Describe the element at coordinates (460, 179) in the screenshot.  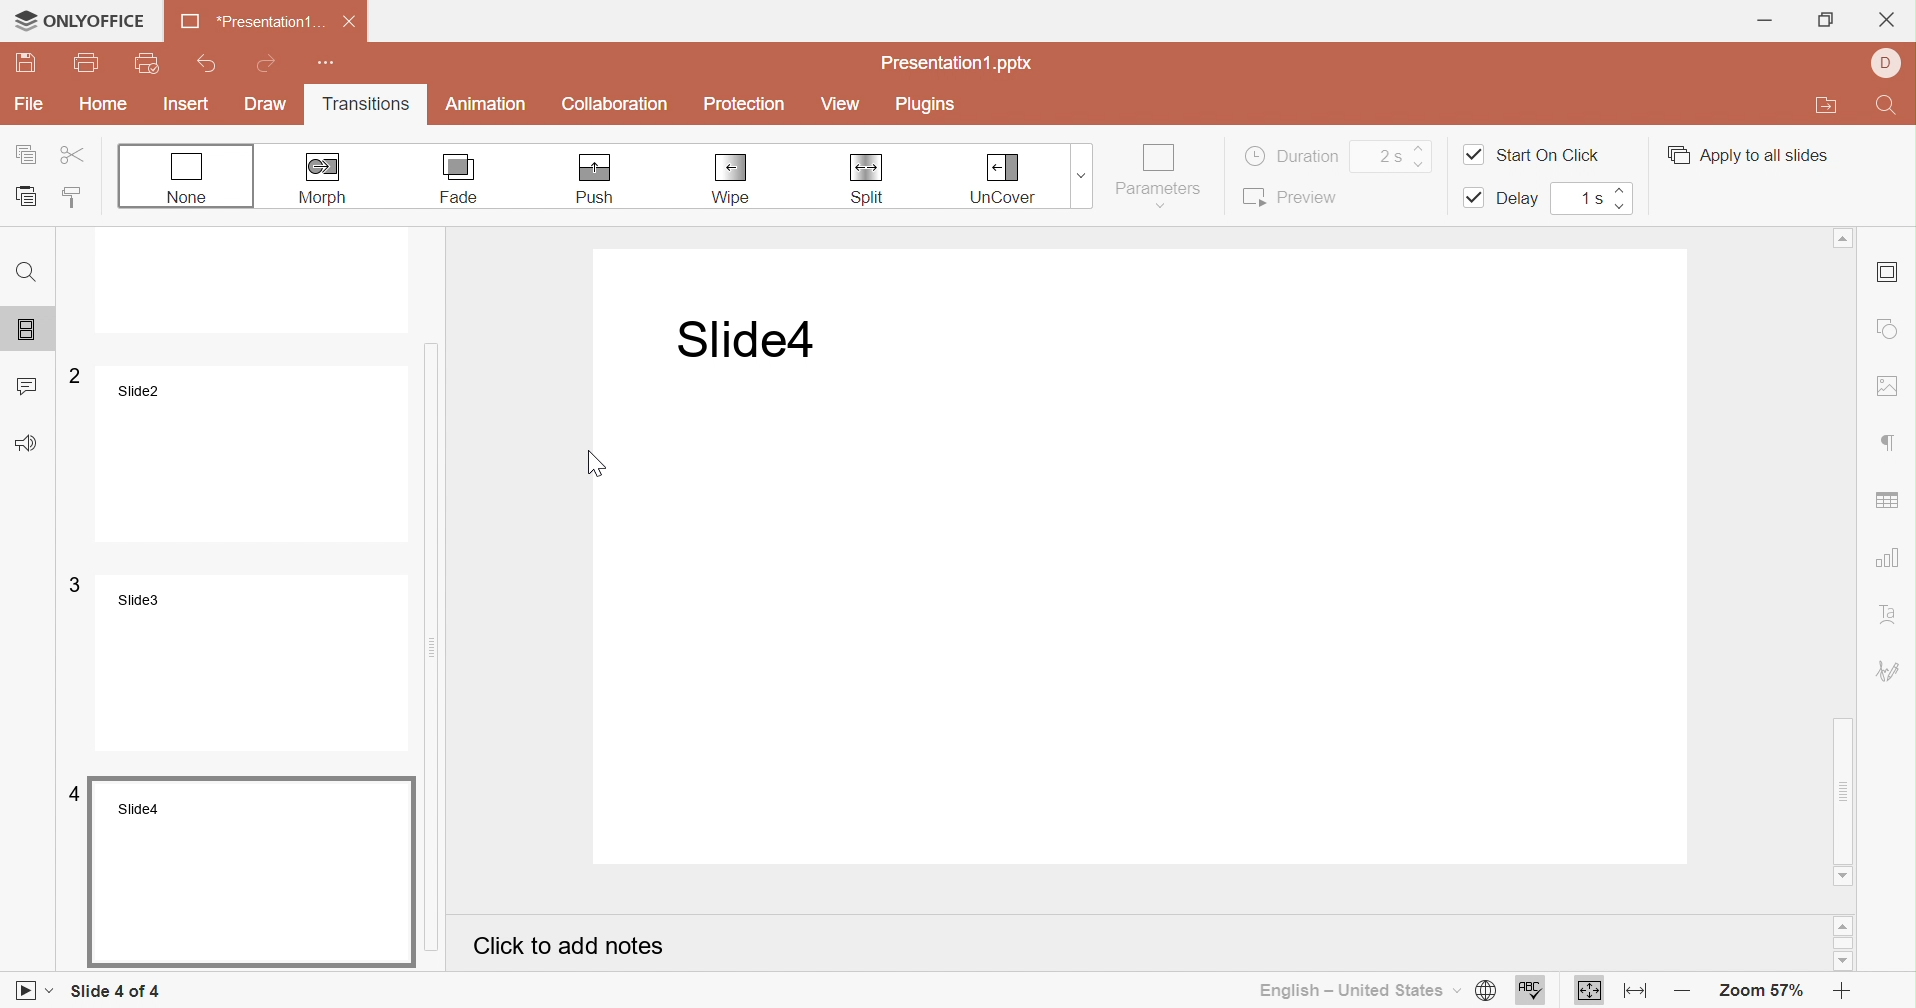
I see `Fade` at that location.